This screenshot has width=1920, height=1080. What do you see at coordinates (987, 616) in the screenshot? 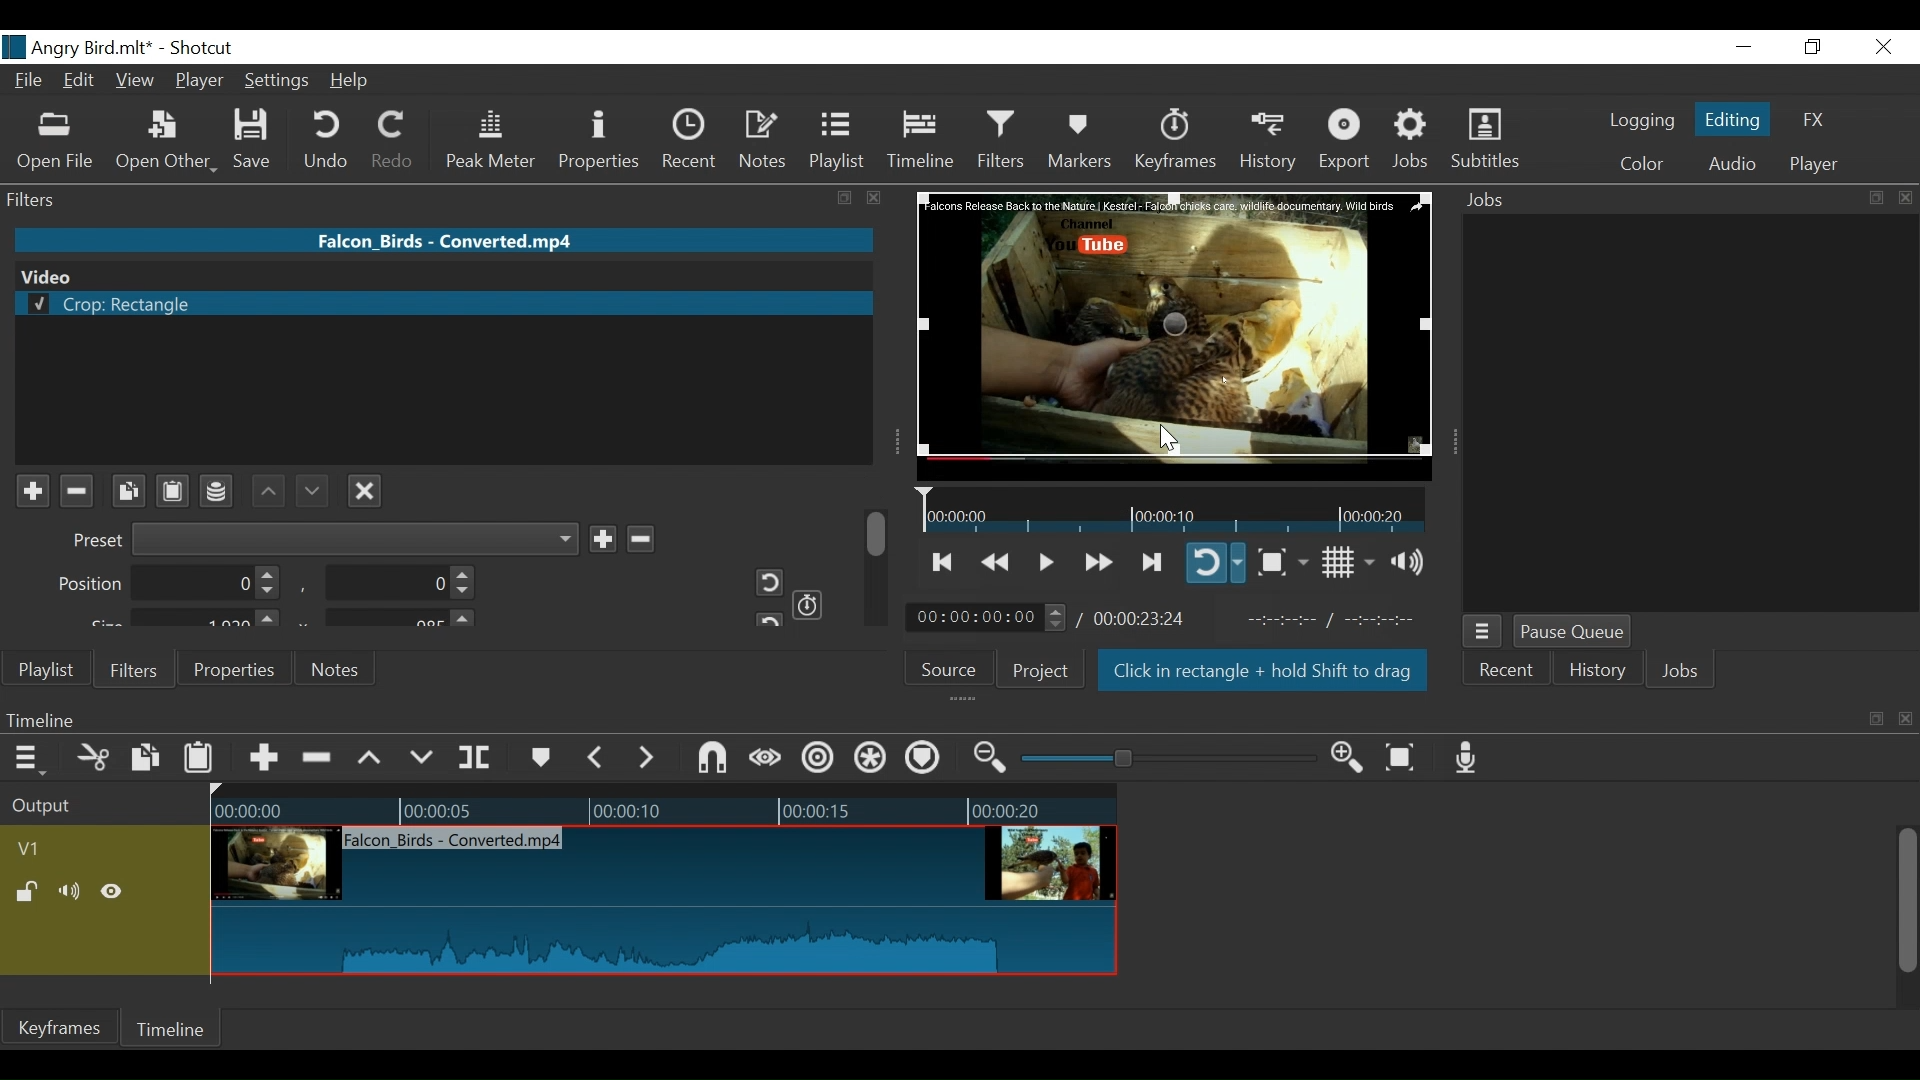
I see `Current Duration` at bounding box center [987, 616].